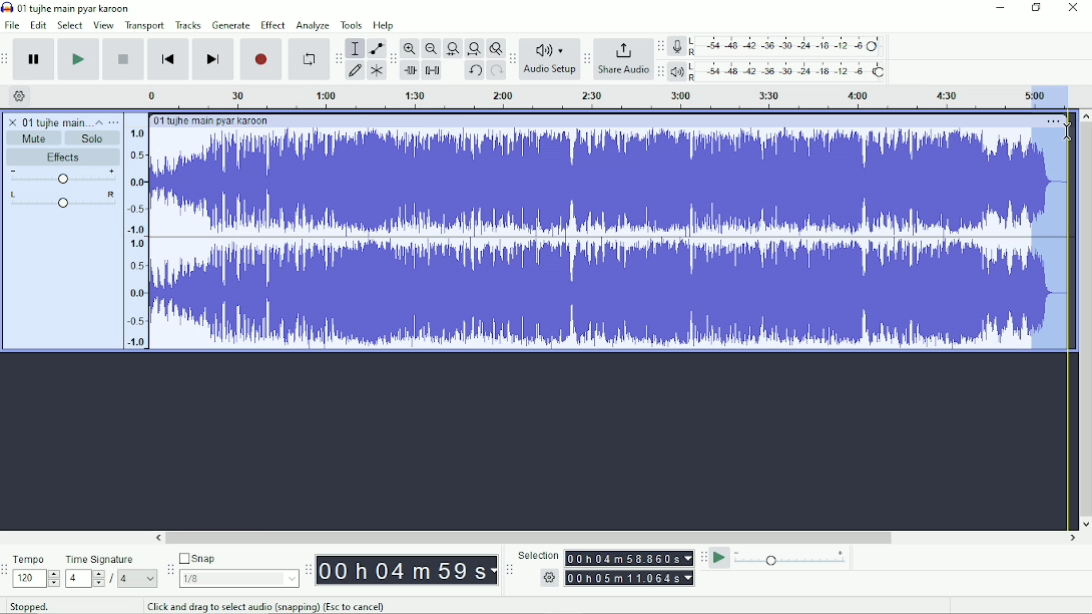 Image resolution: width=1092 pixels, height=614 pixels. What do you see at coordinates (189, 25) in the screenshot?
I see `Tracks` at bounding box center [189, 25].